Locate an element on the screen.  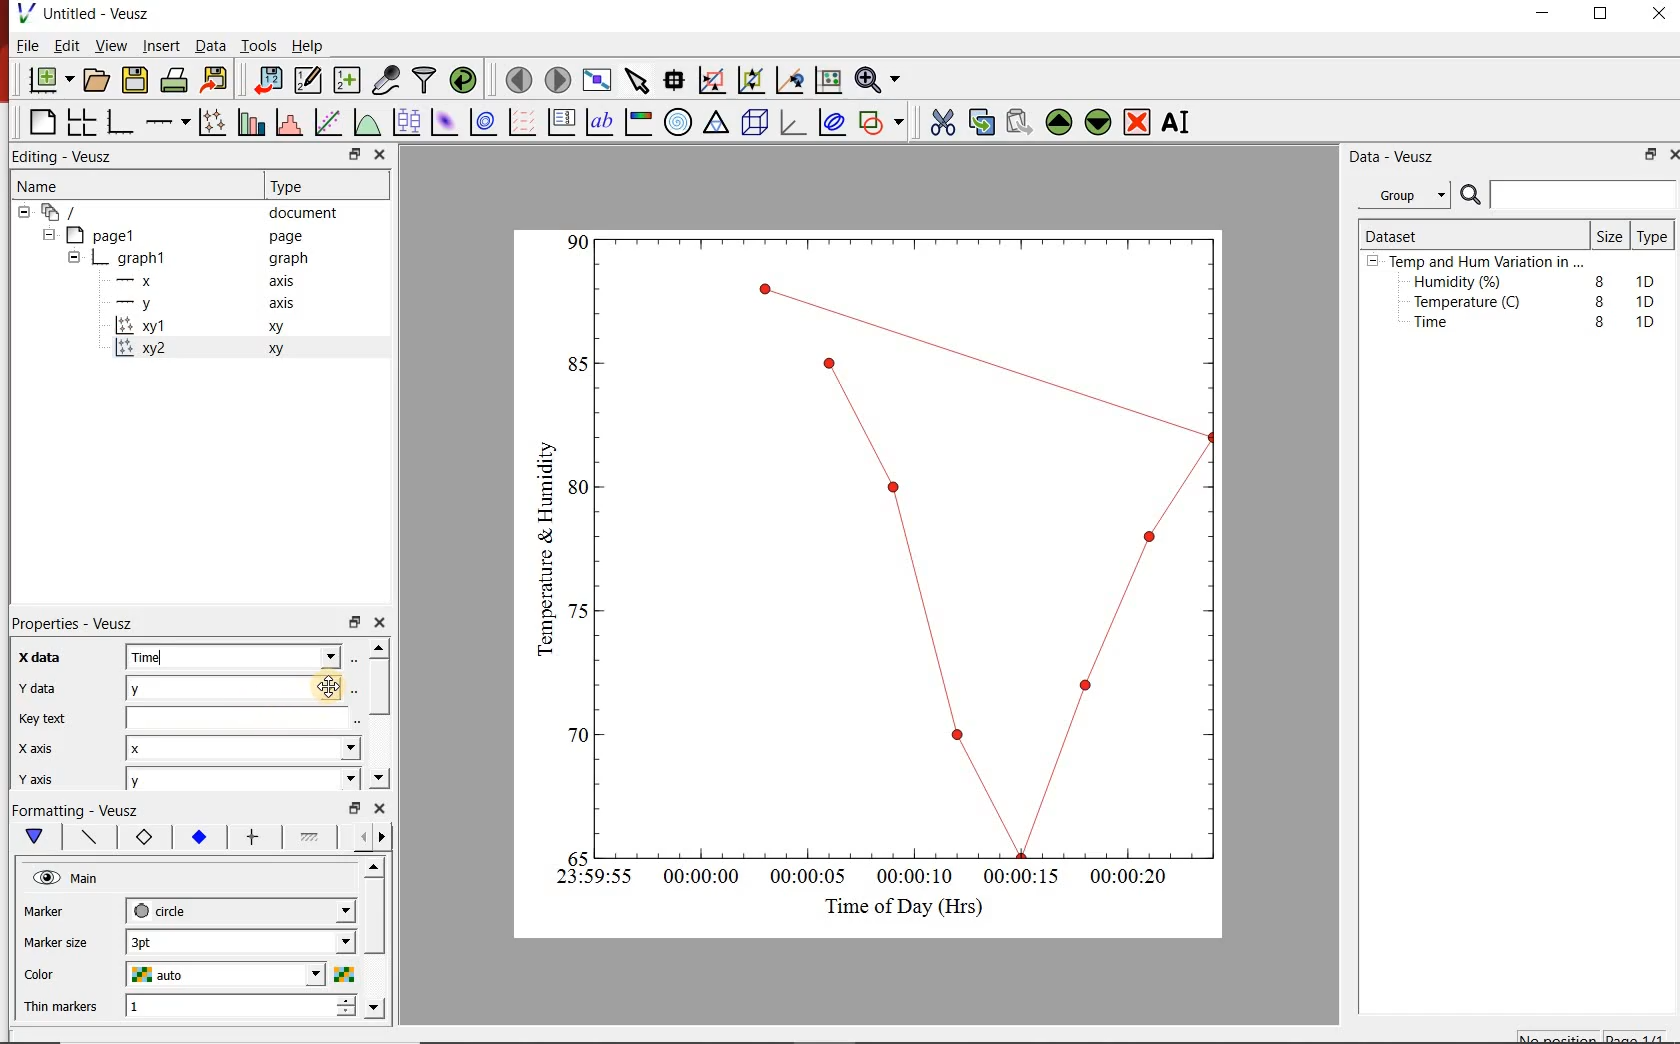
00:00:10 is located at coordinates (913, 875).